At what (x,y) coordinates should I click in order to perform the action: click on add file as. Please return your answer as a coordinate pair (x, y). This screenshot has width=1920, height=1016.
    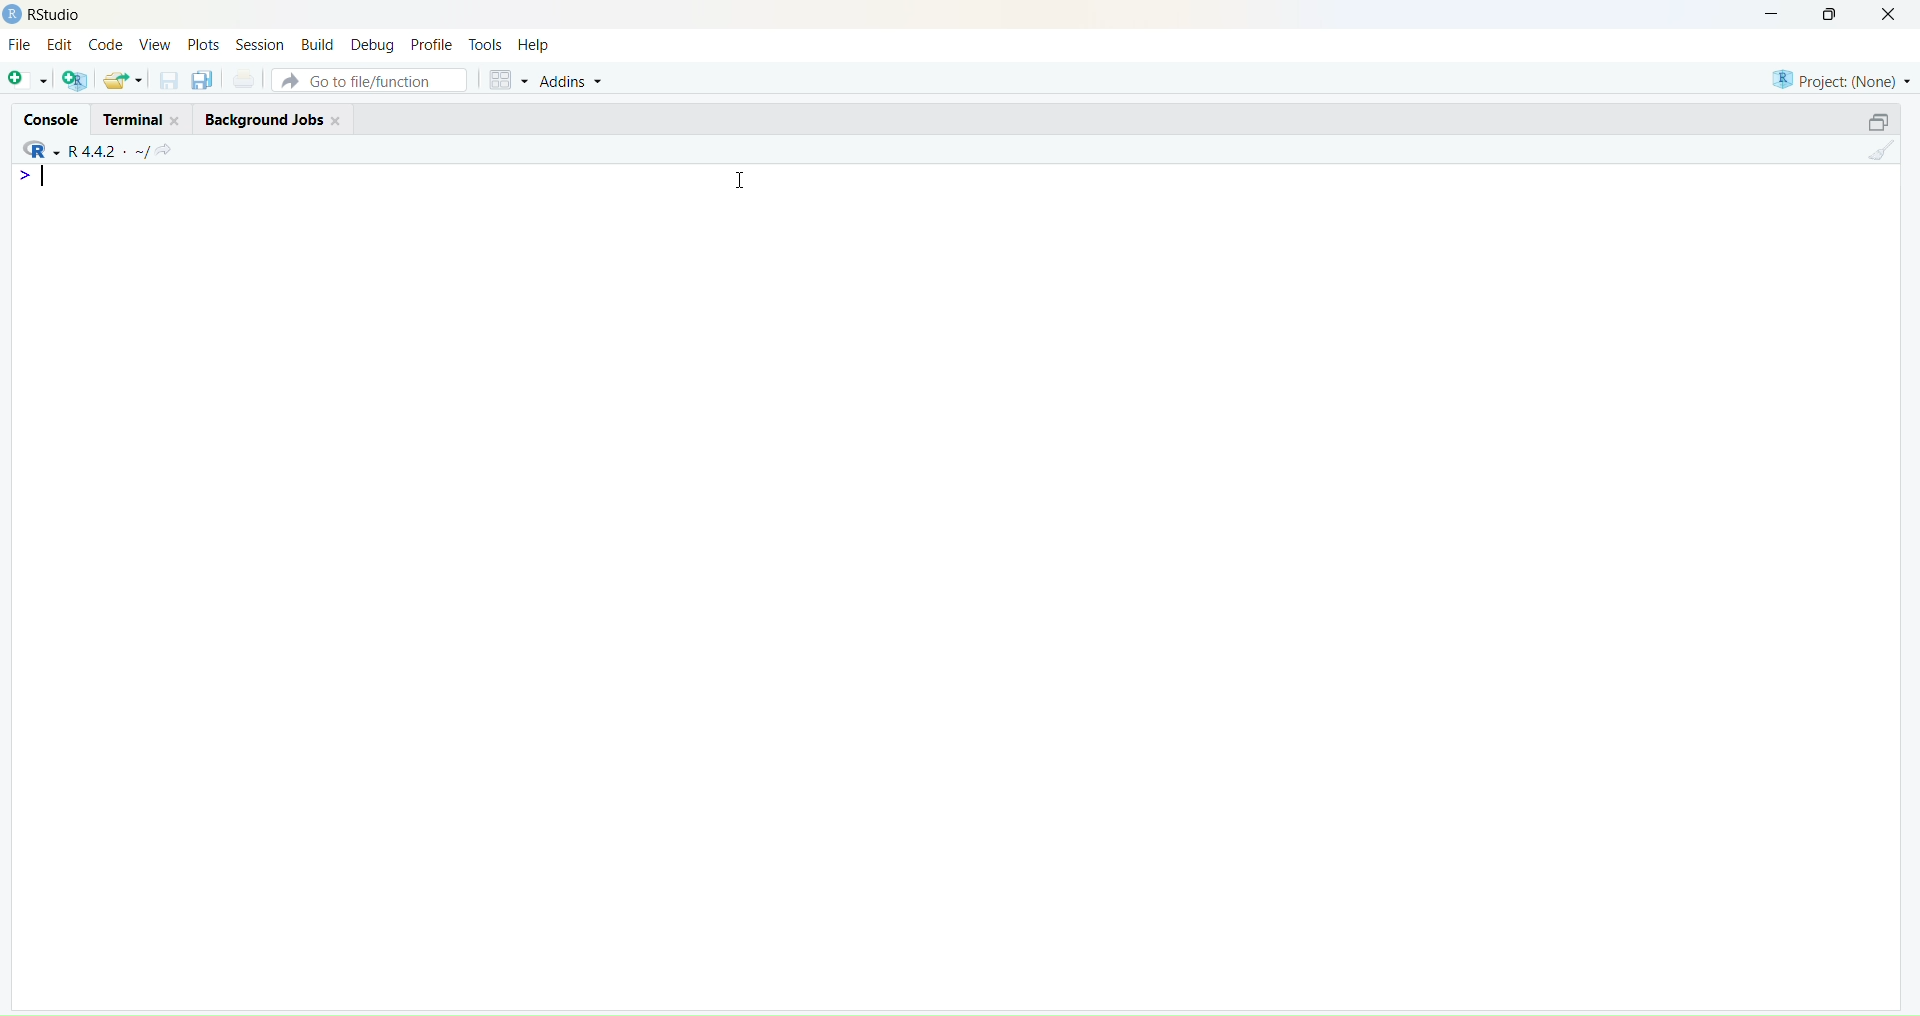
    Looking at the image, I should click on (29, 80).